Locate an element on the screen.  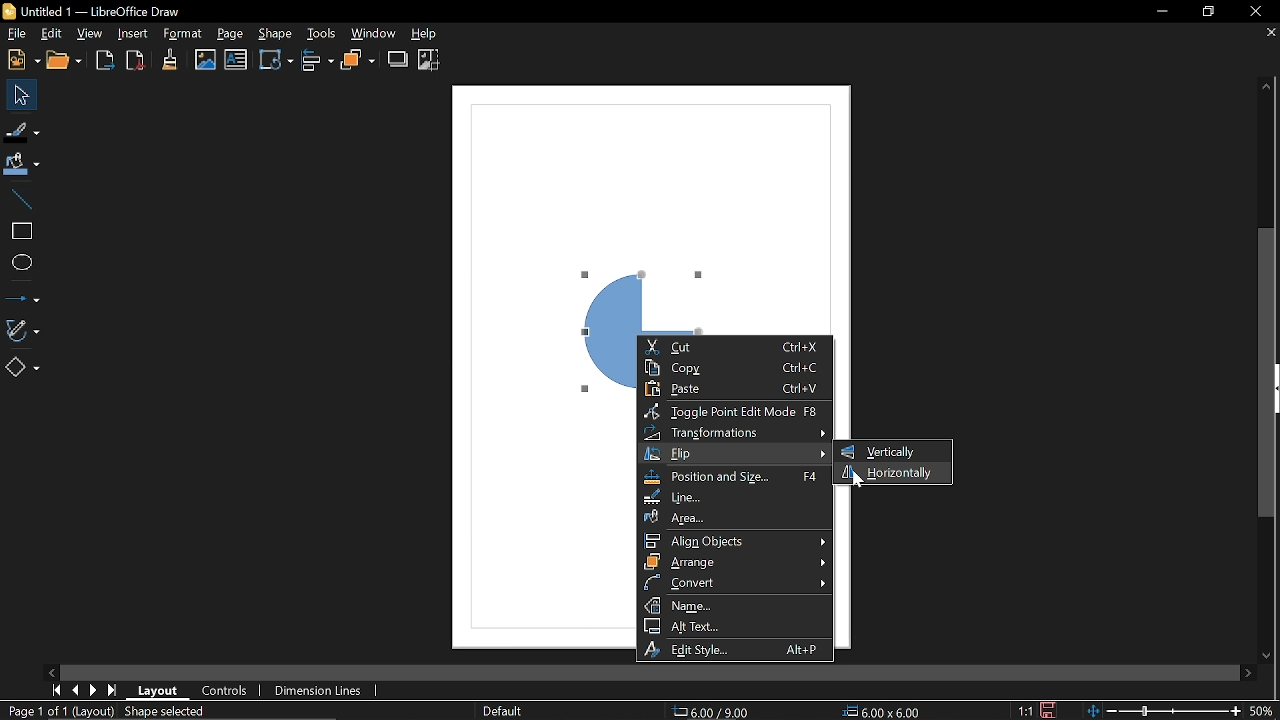
Name is located at coordinates (737, 605).